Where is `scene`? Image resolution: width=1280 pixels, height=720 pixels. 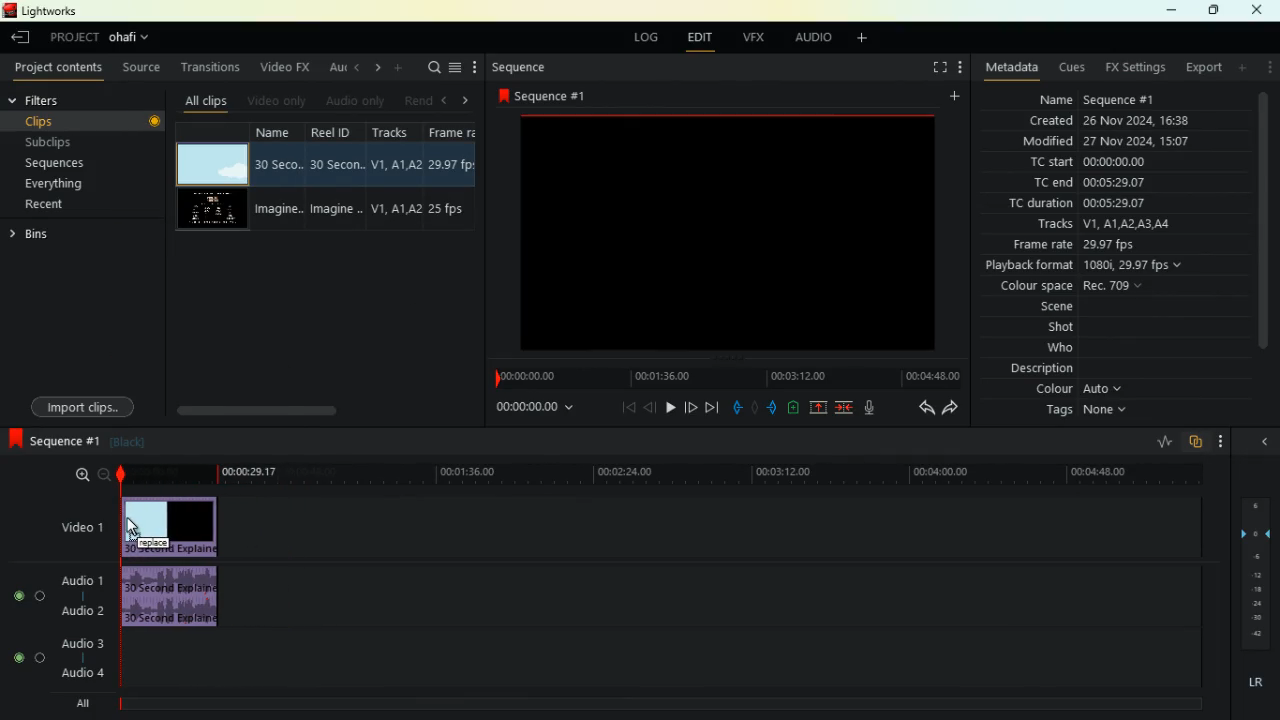
scene is located at coordinates (1044, 307).